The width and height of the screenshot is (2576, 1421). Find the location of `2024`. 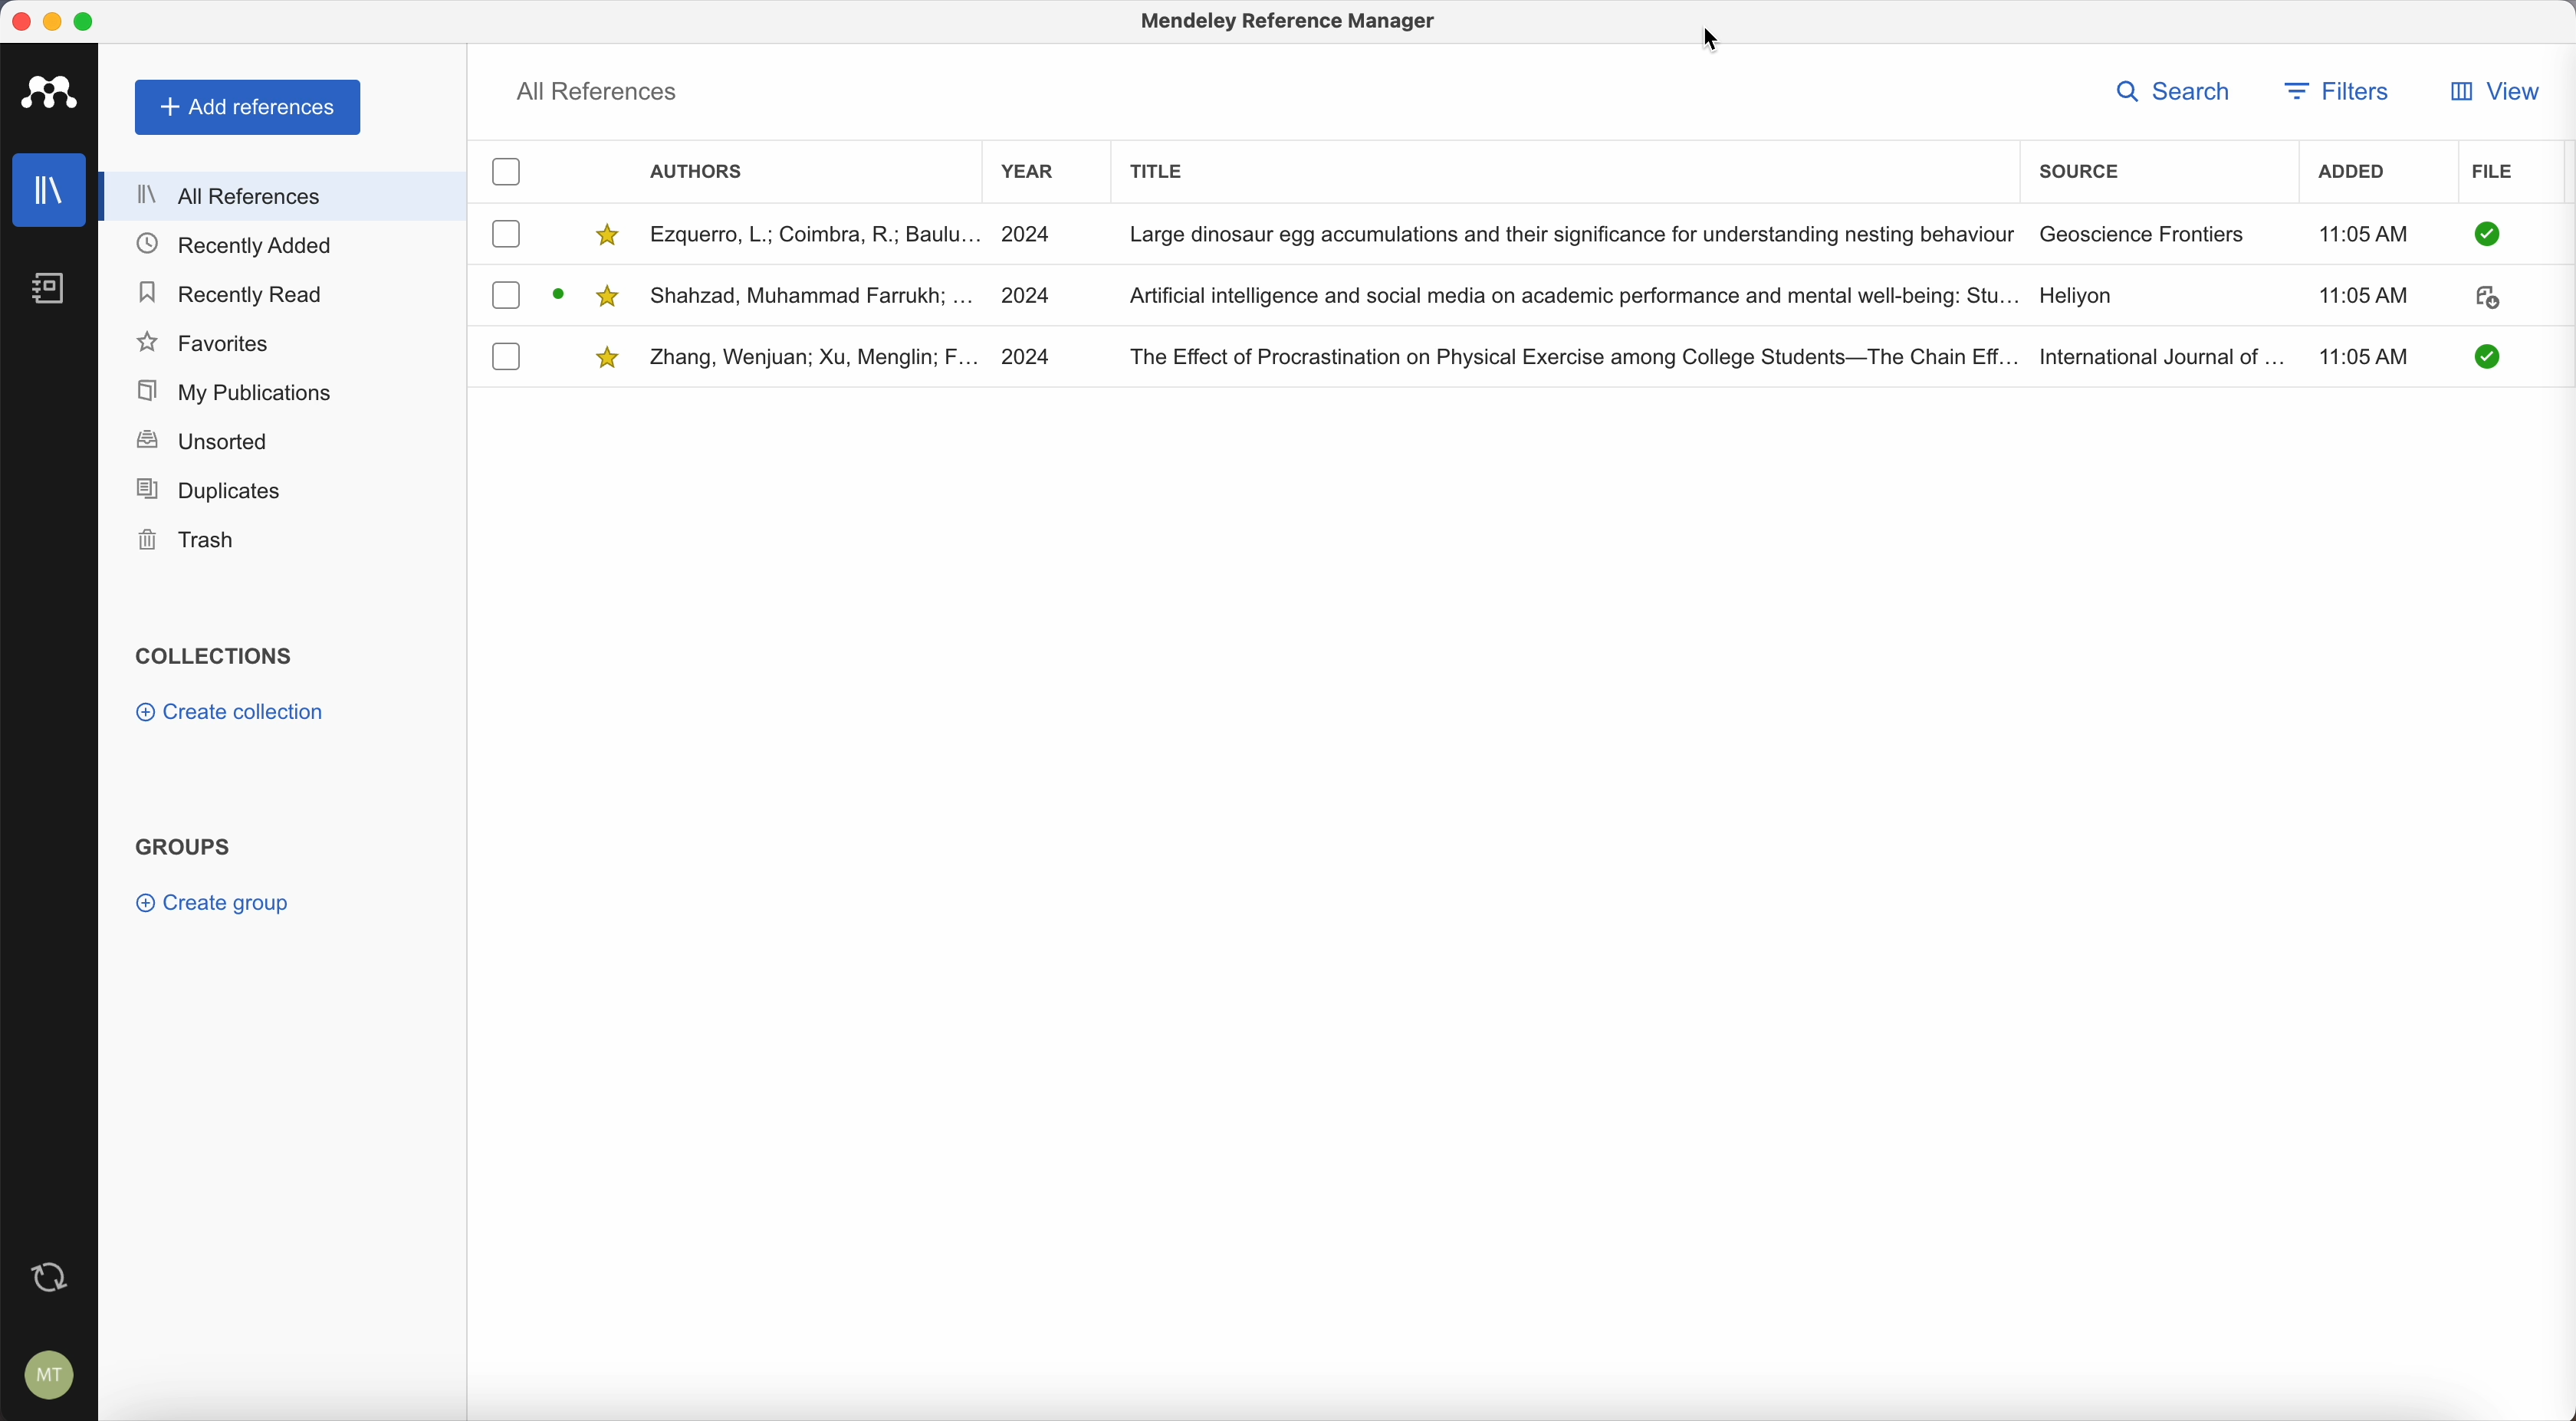

2024 is located at coordinates (1027, 357).